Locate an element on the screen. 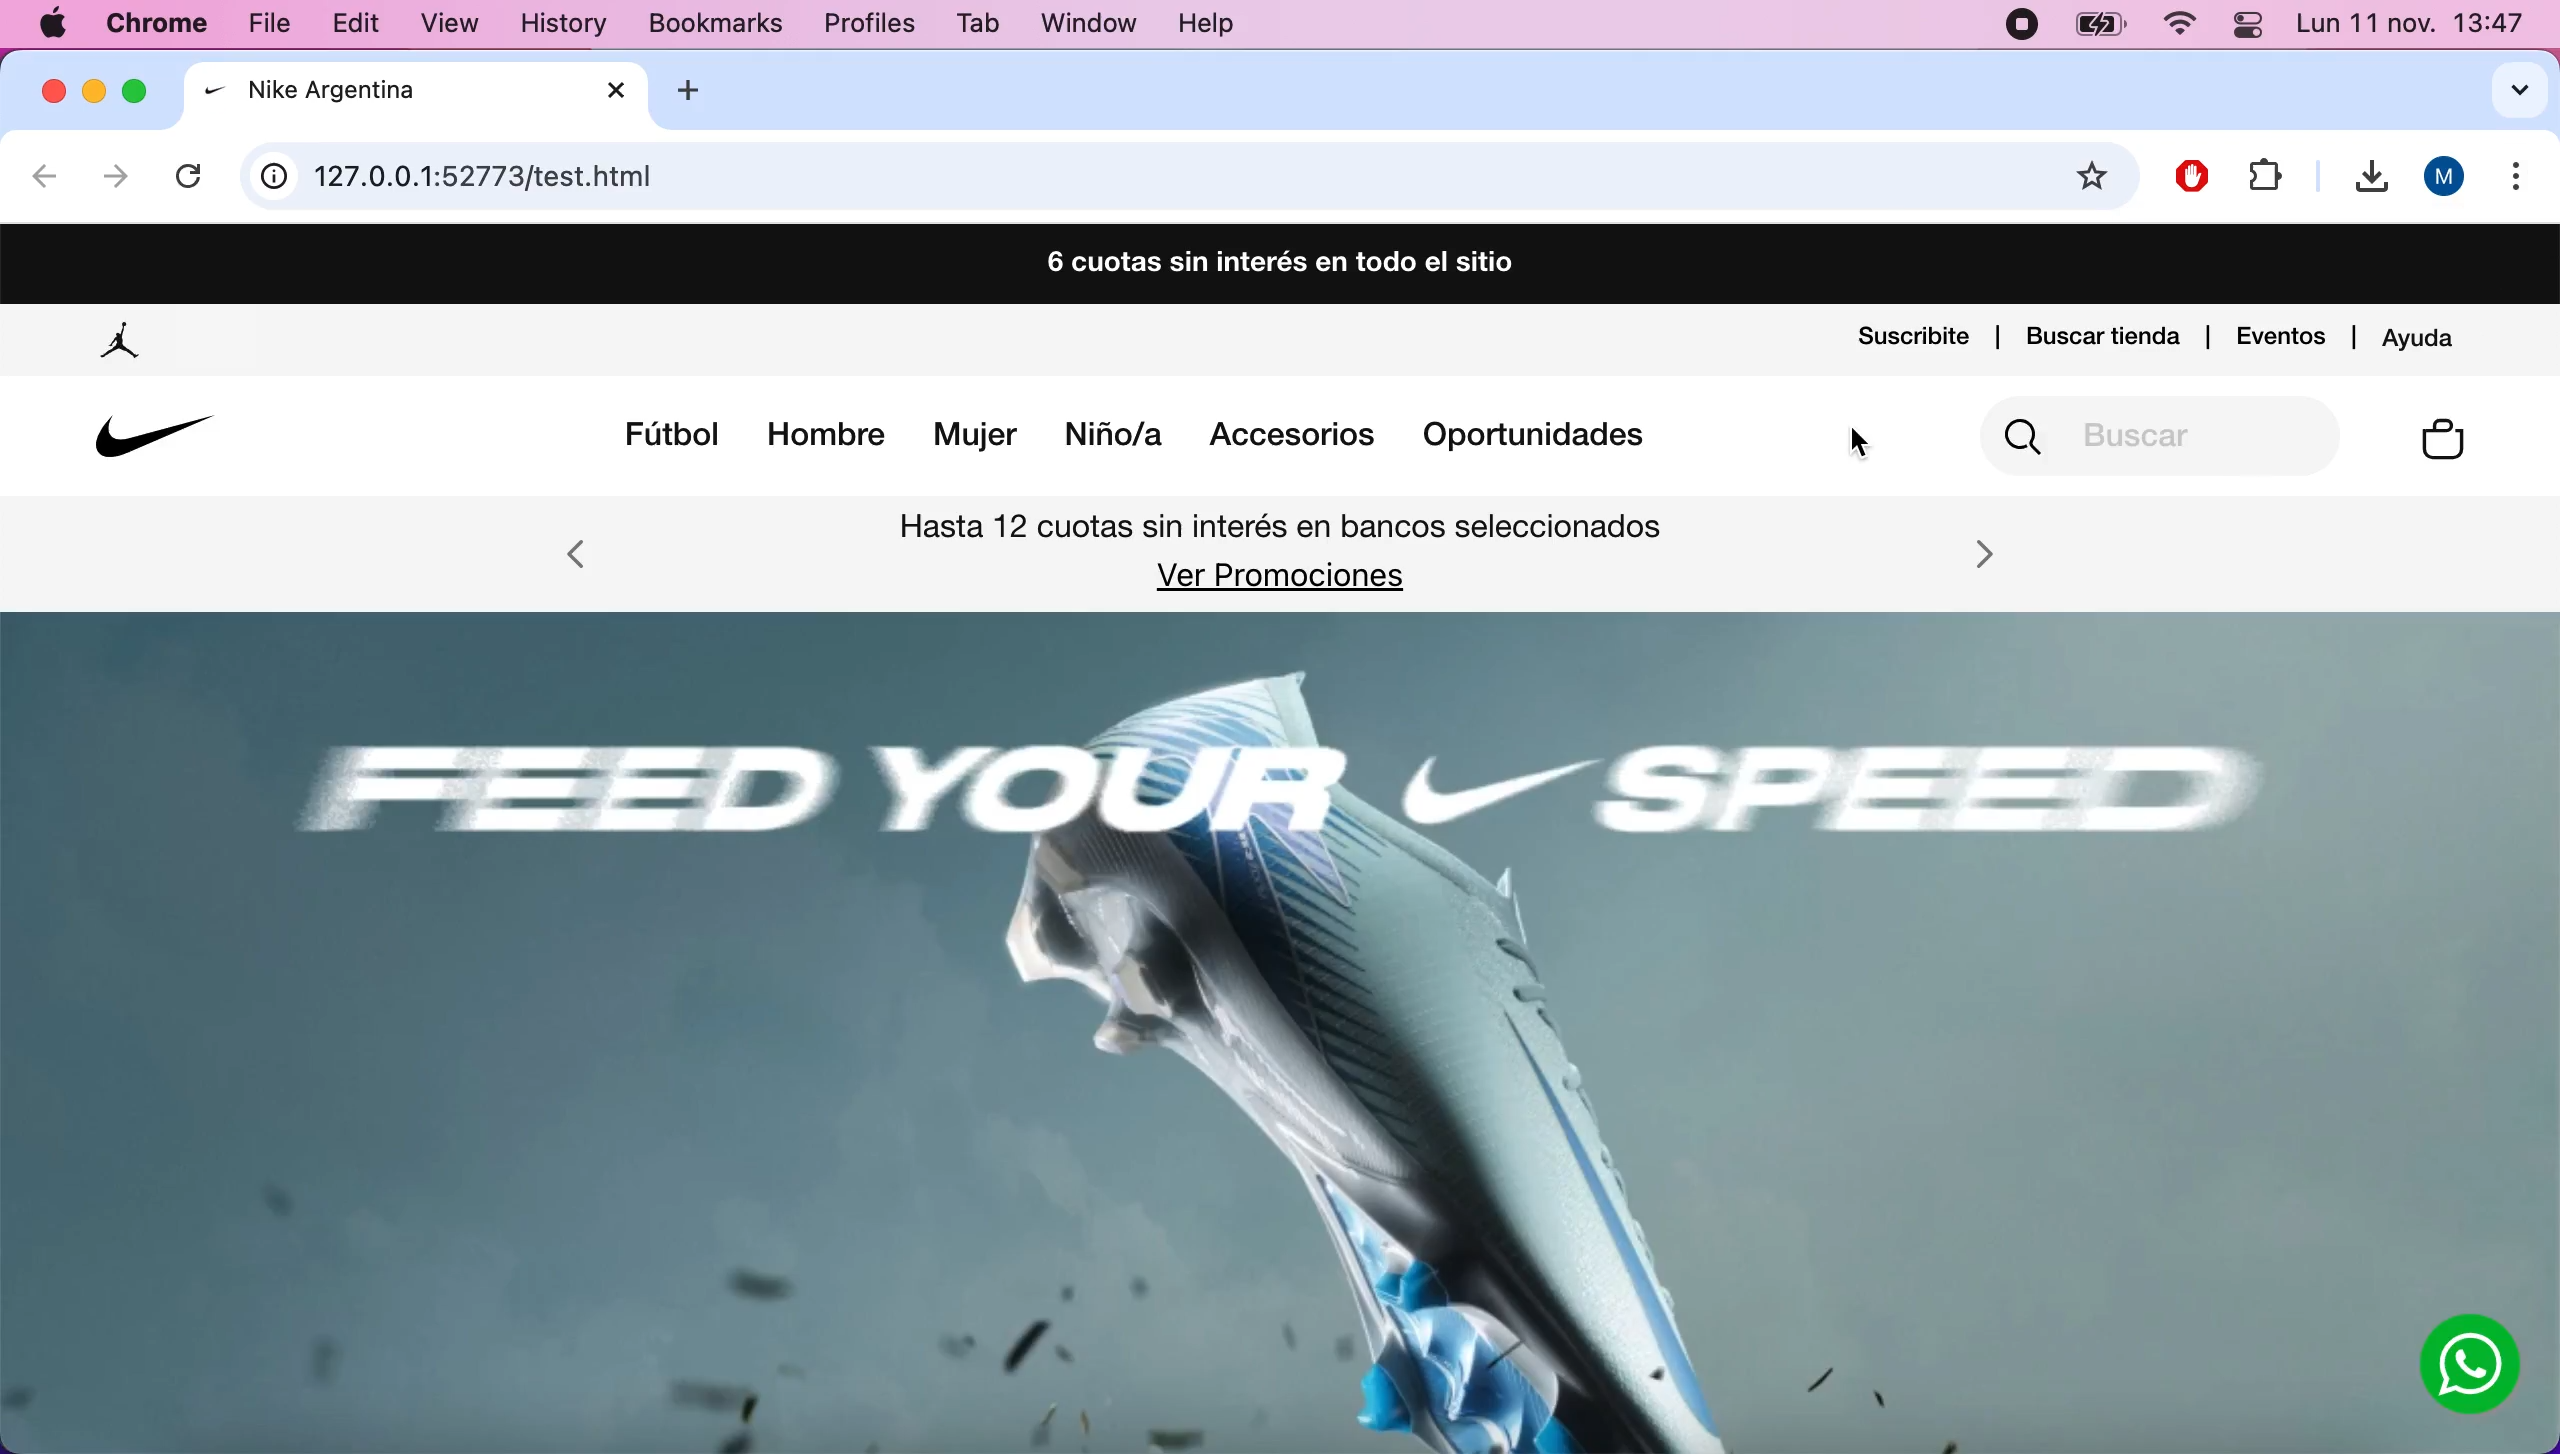 The height and width of the screenshot is (1454, 2560). reload current page is located at coordinates (194, 170).